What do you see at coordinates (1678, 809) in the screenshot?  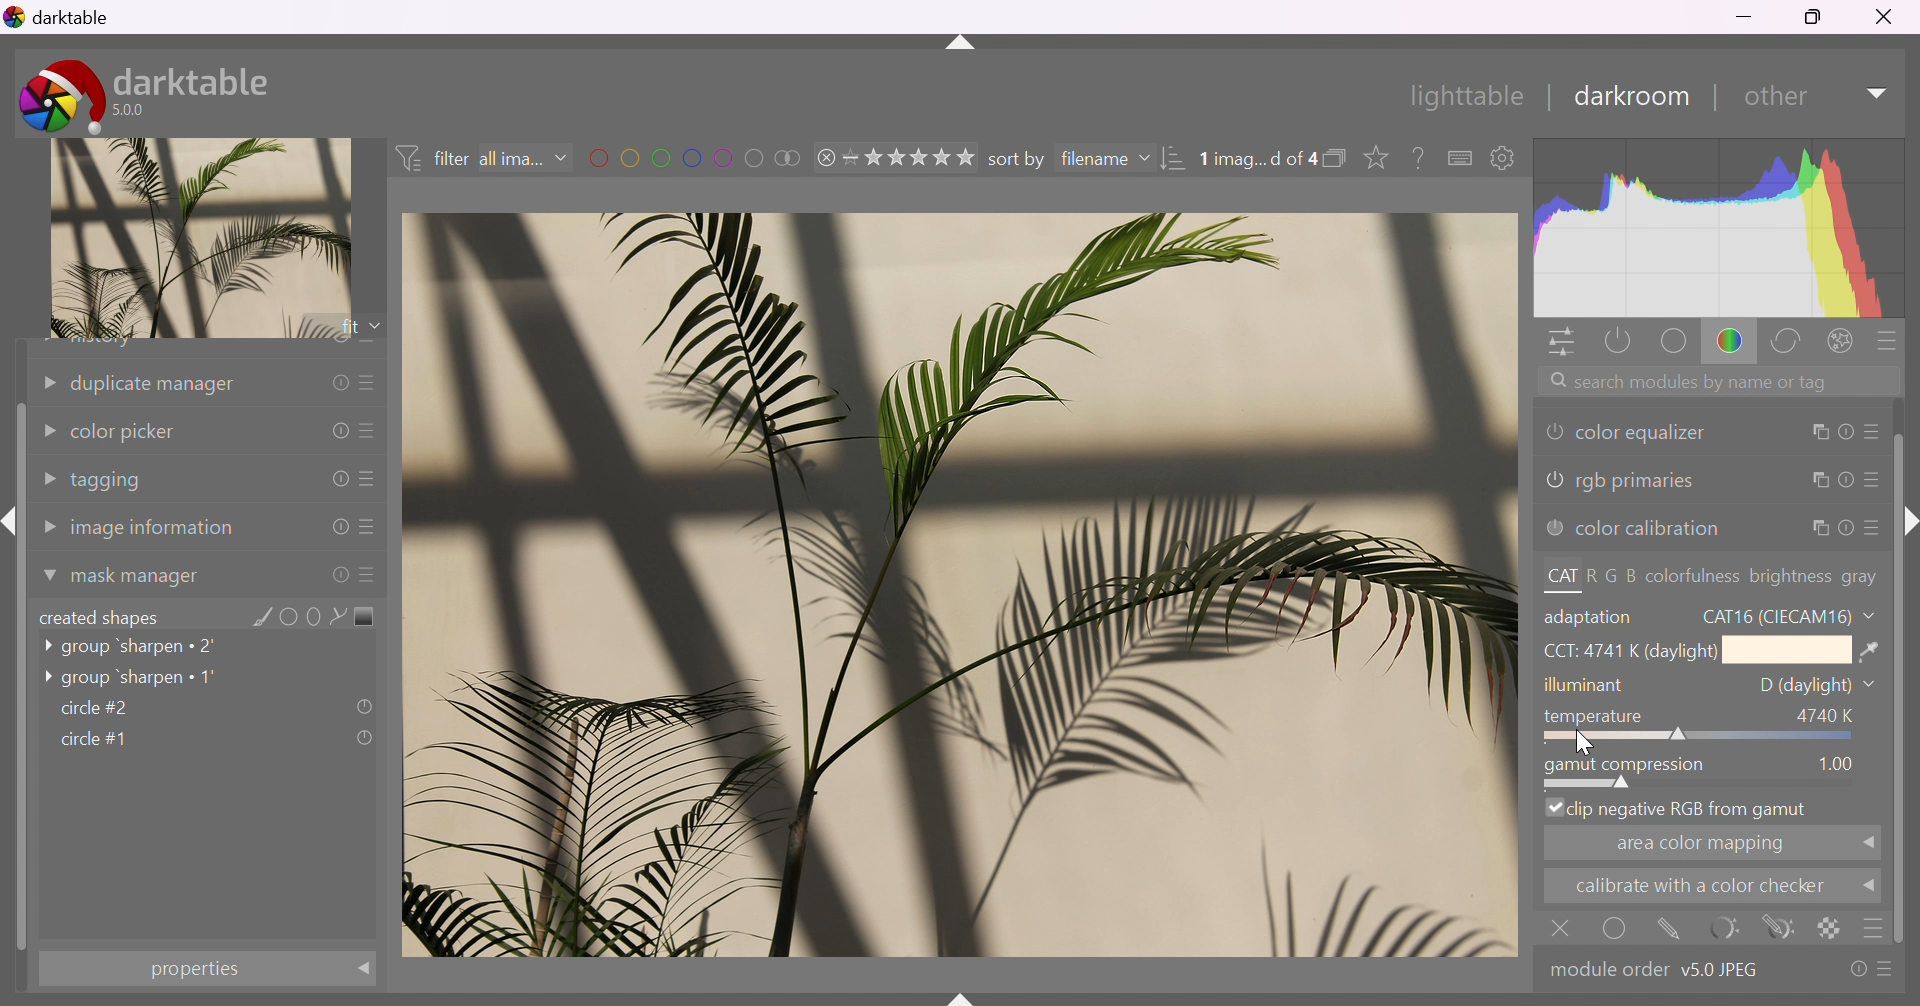 I see `clip negetive RGB` at bounding box center [1678, 809].